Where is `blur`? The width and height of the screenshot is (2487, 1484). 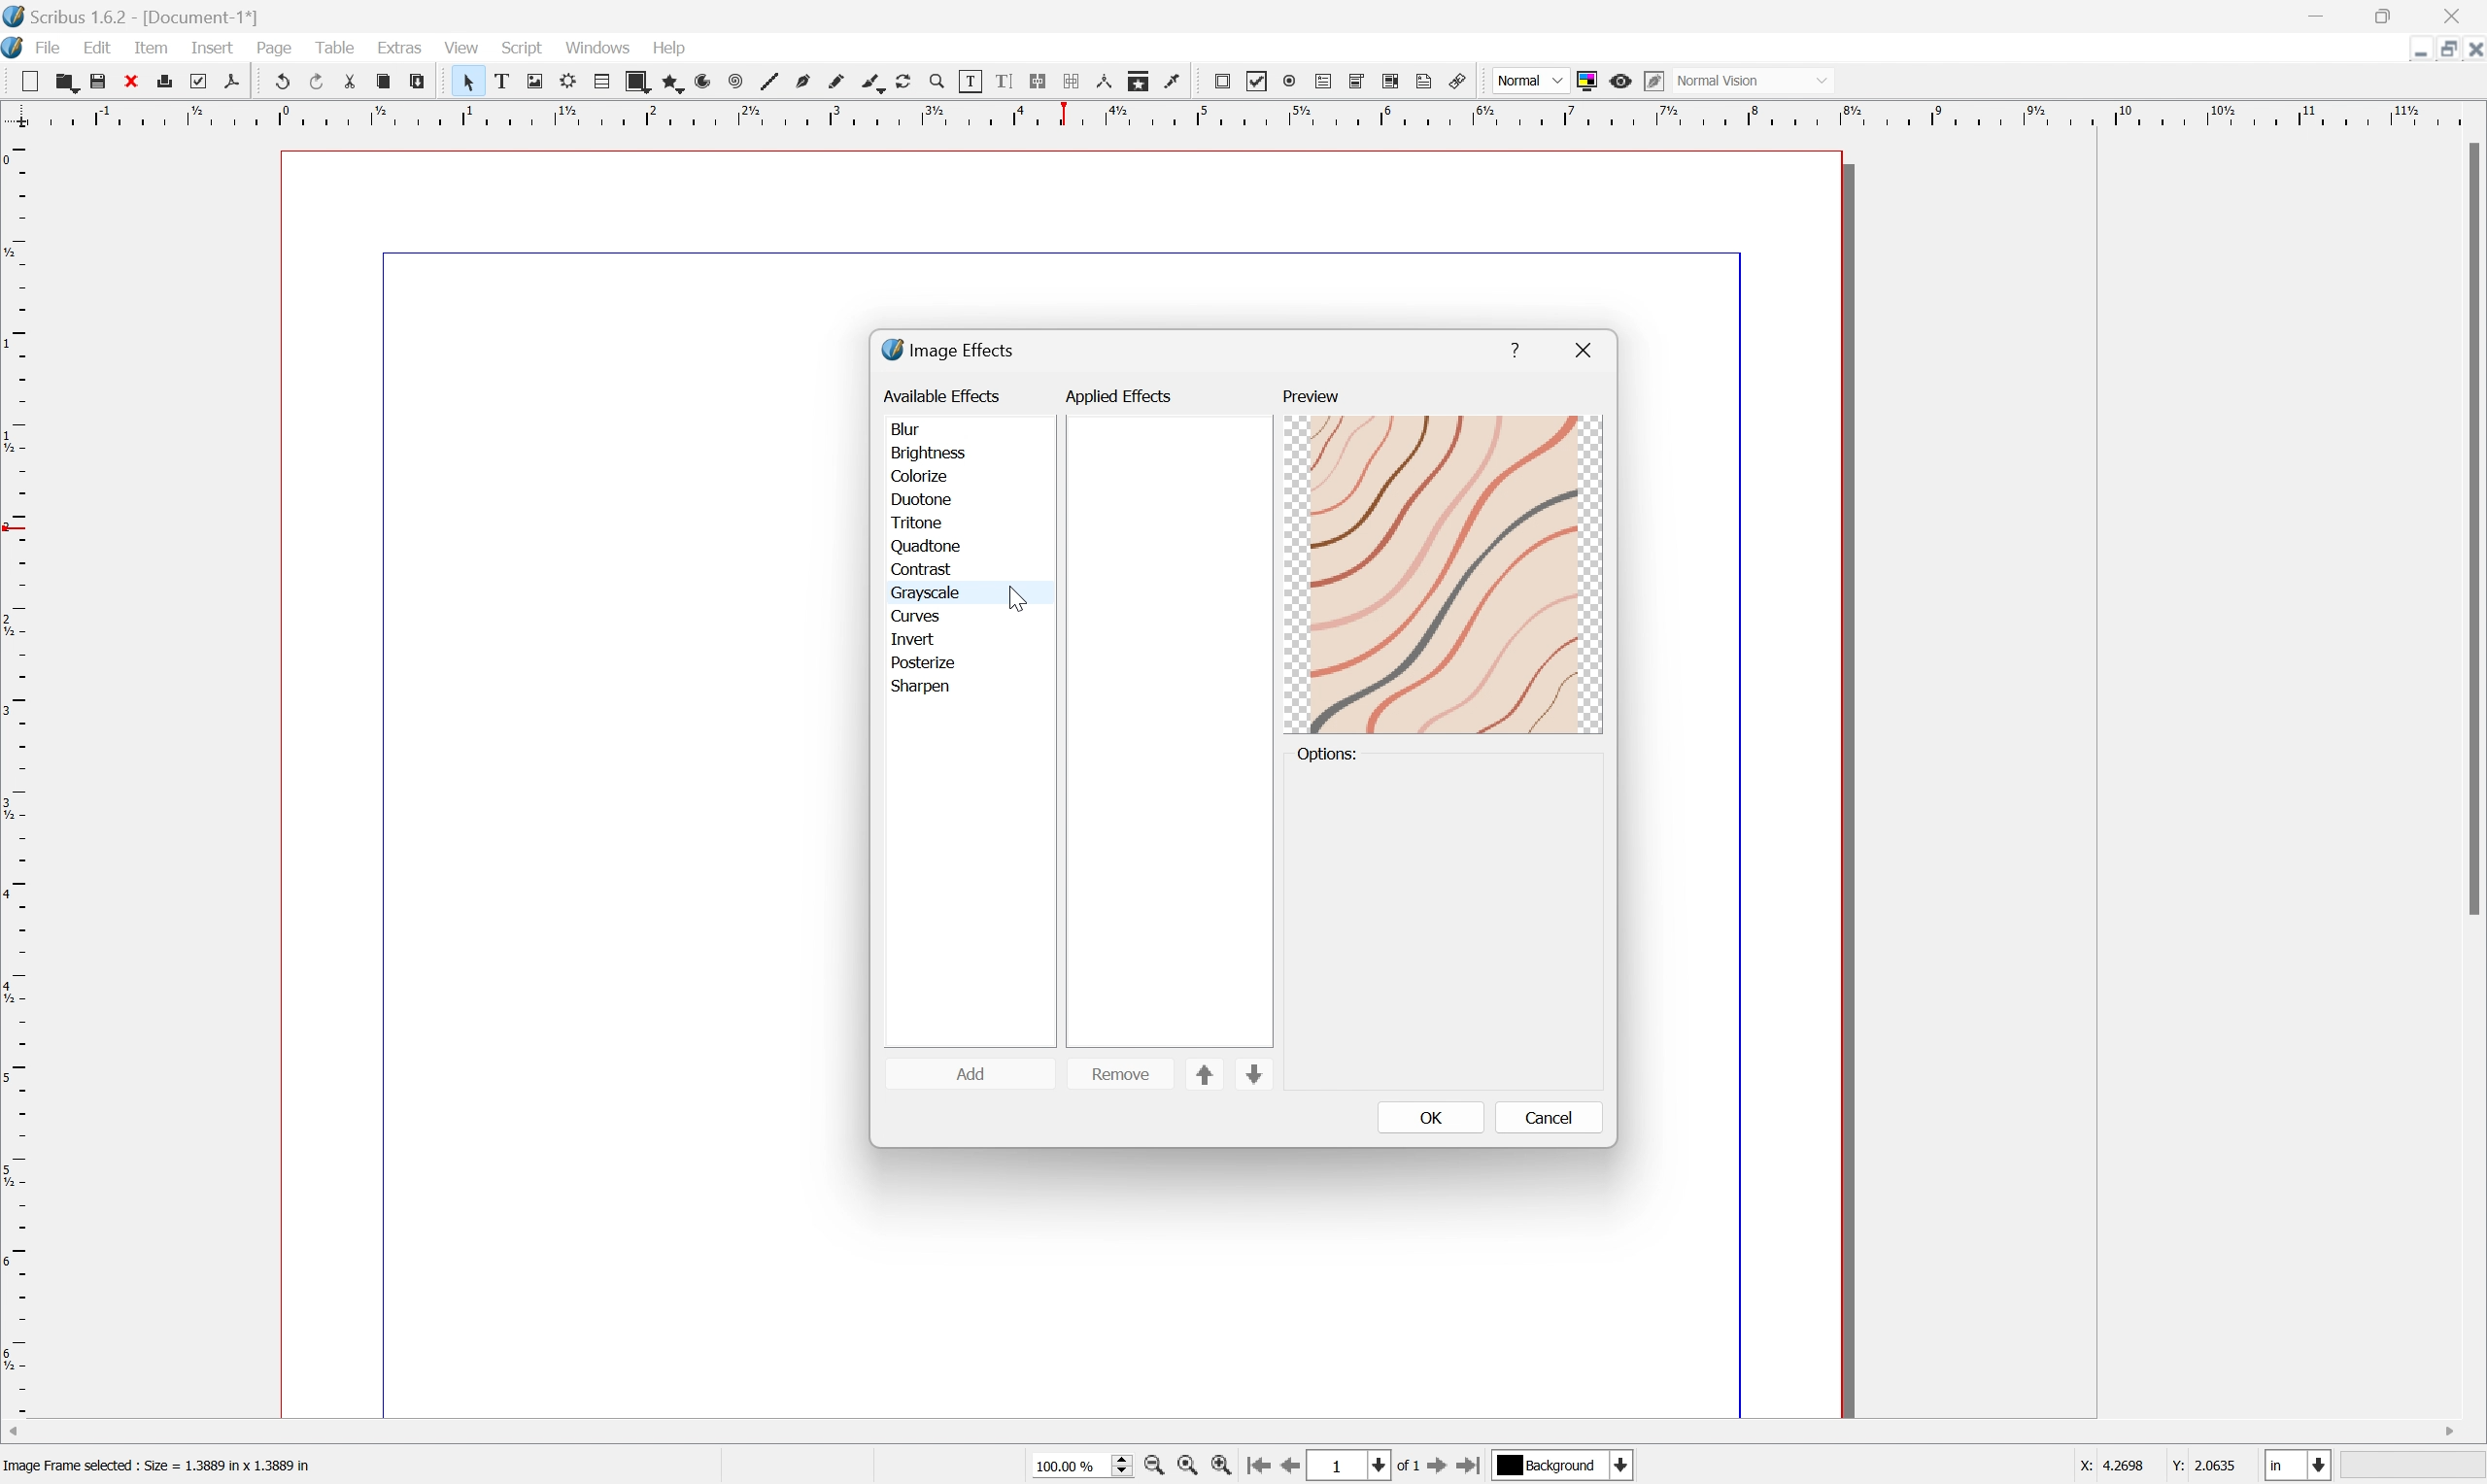
blur is located at coordinates (907, 429).